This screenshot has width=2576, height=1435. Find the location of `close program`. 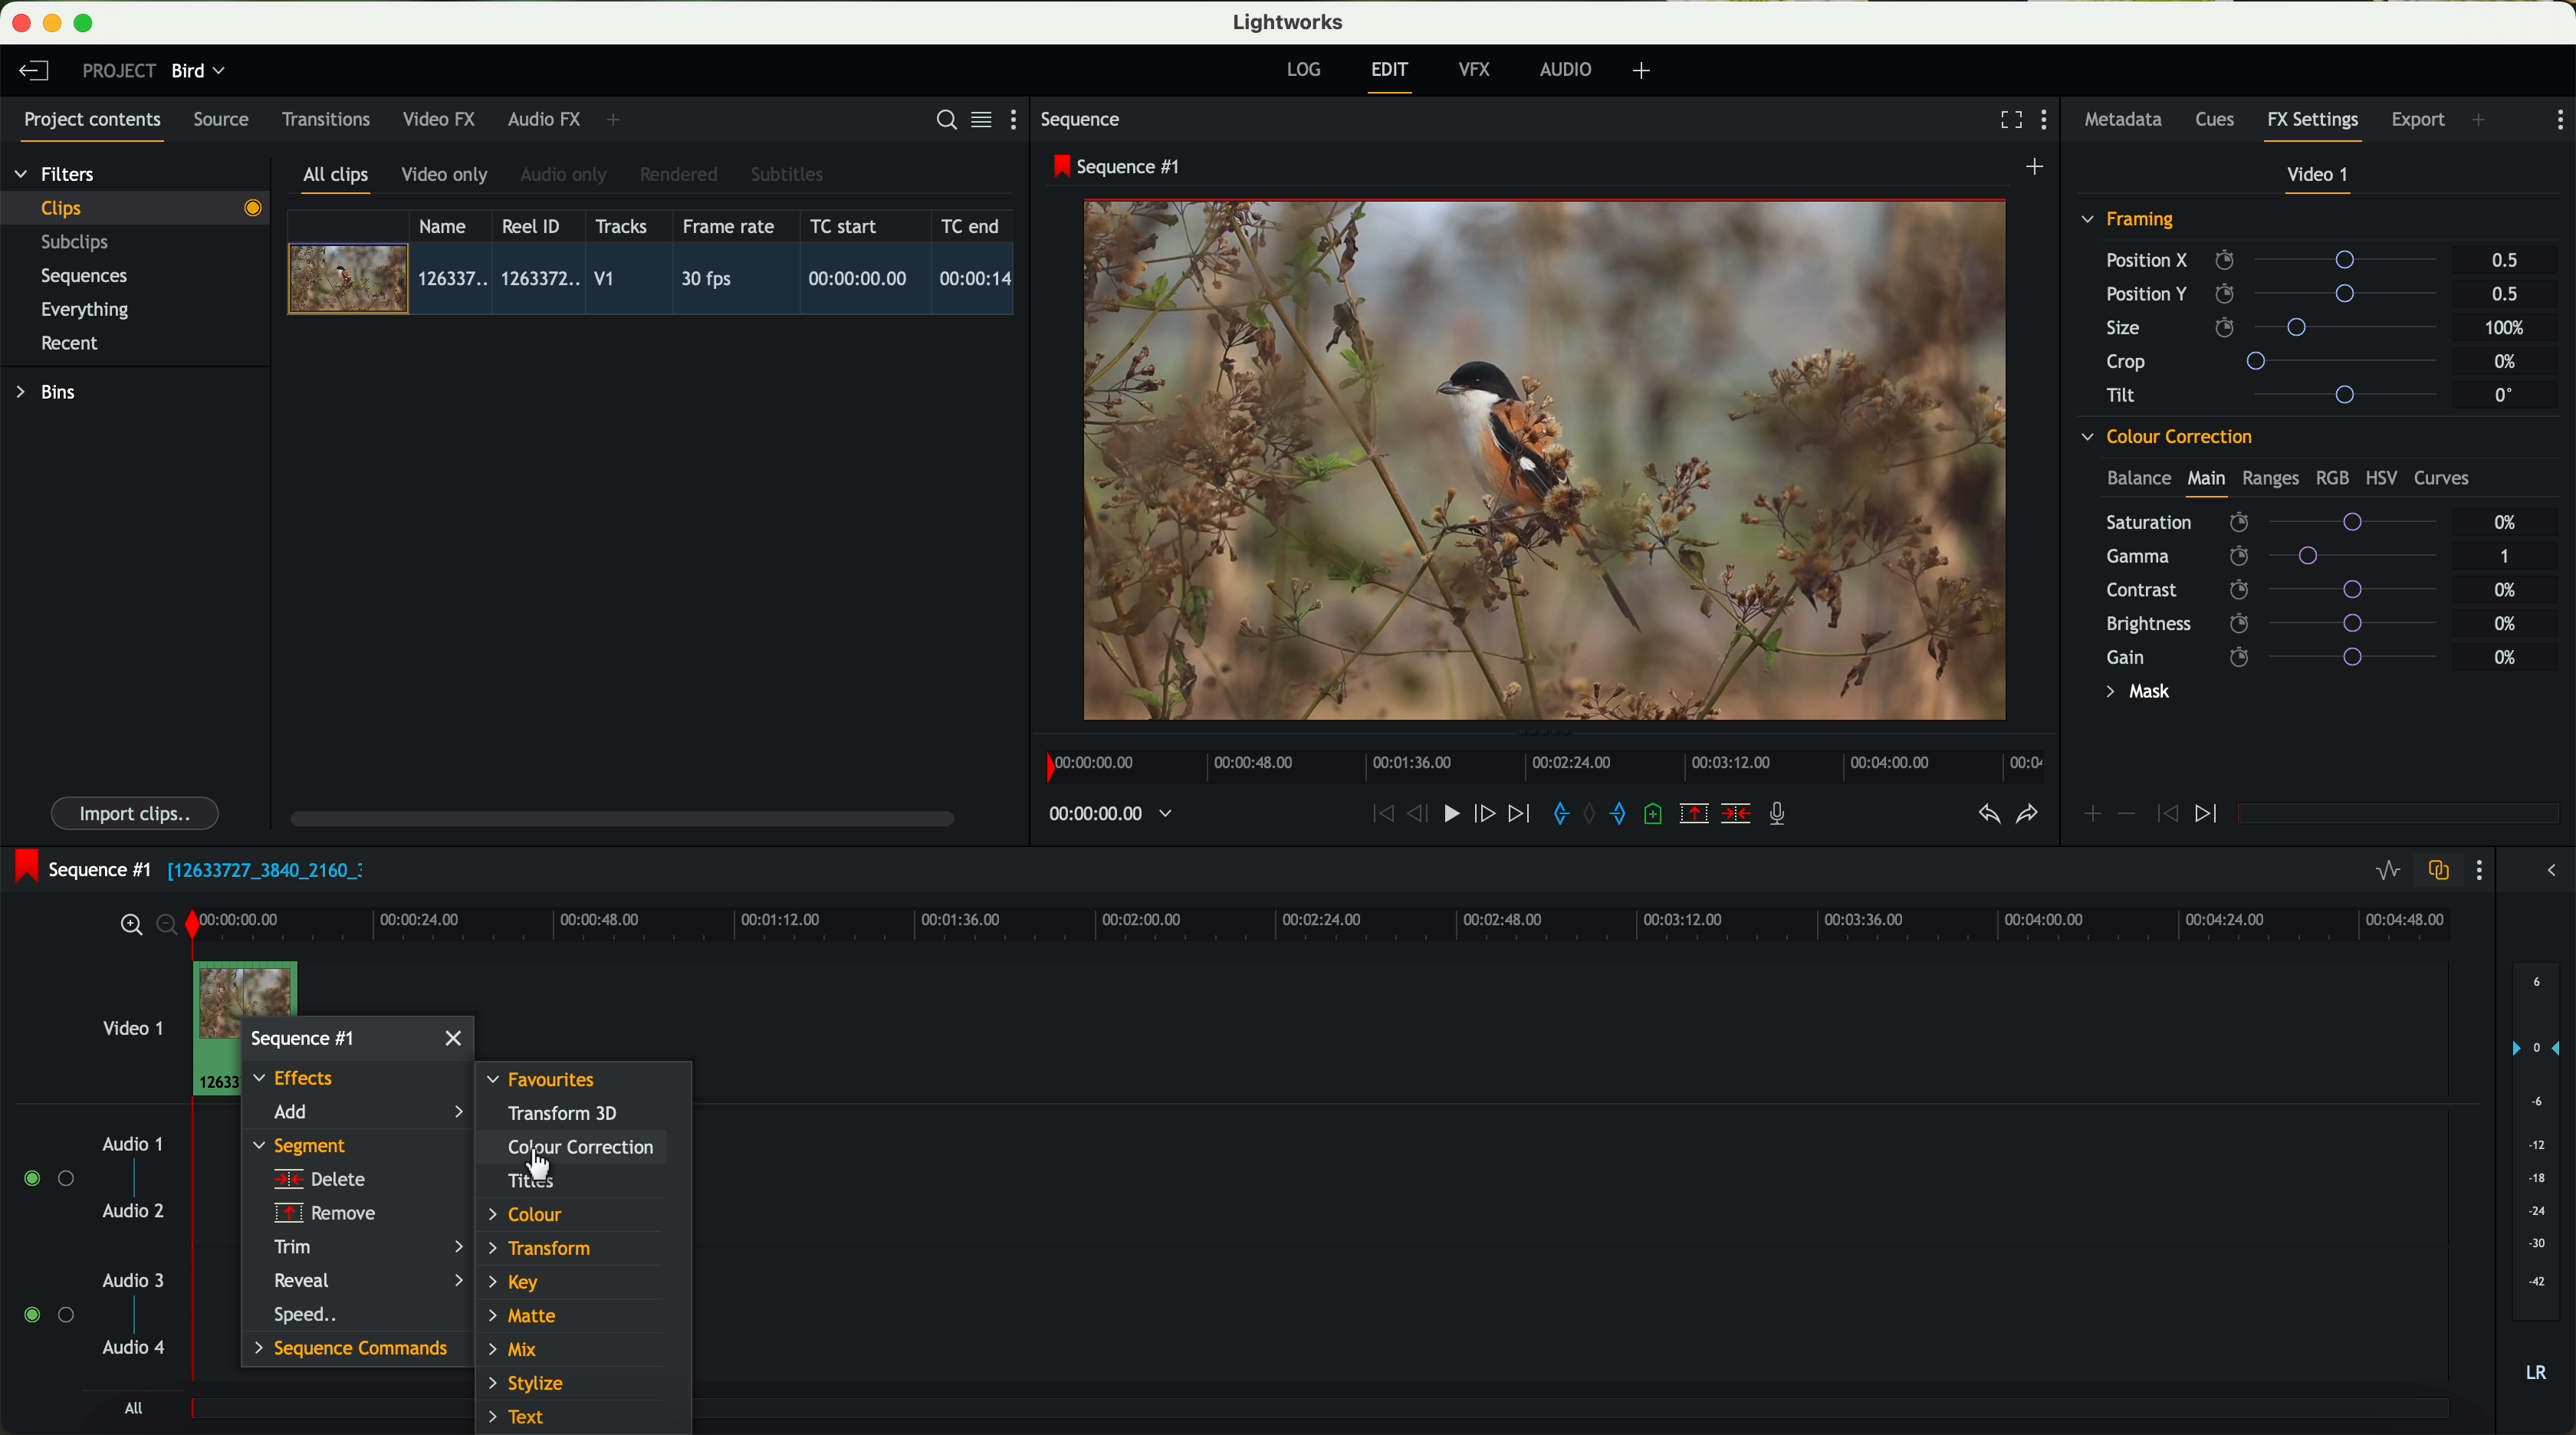

close program is located at coordinates (21, 23).